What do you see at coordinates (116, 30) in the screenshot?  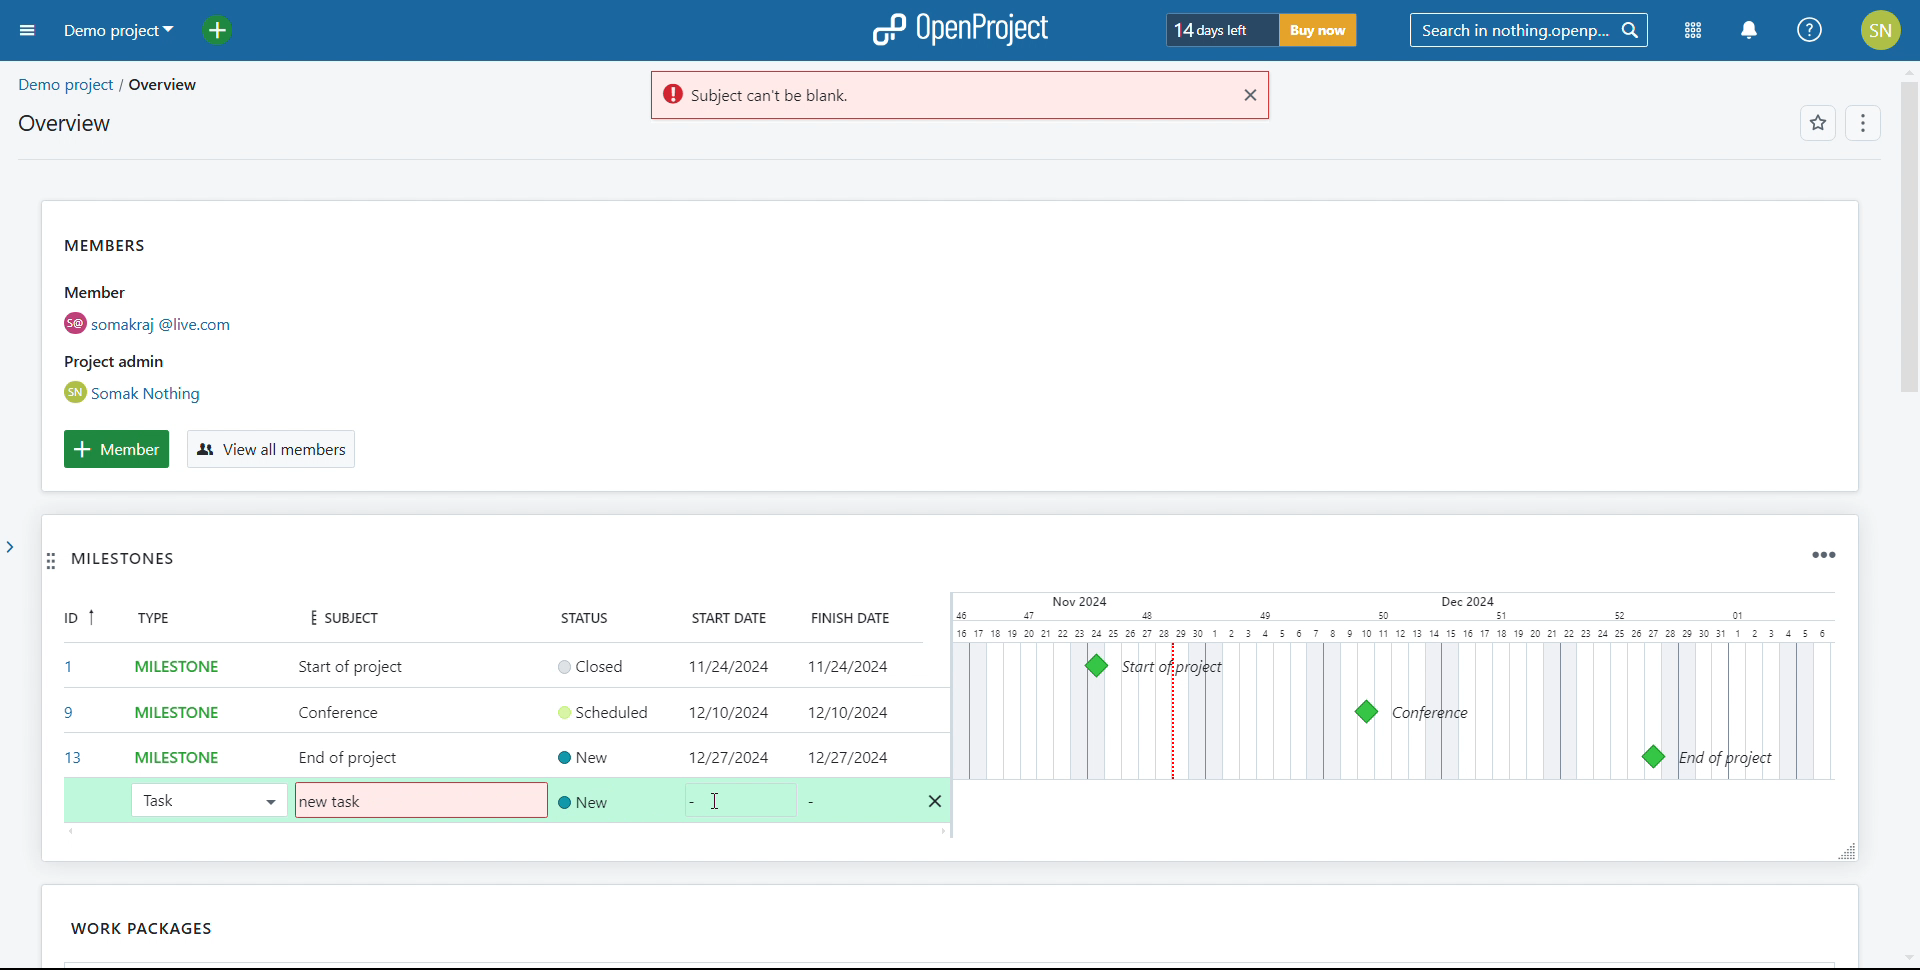 I see `demo project` at bounding box center [116, 30].